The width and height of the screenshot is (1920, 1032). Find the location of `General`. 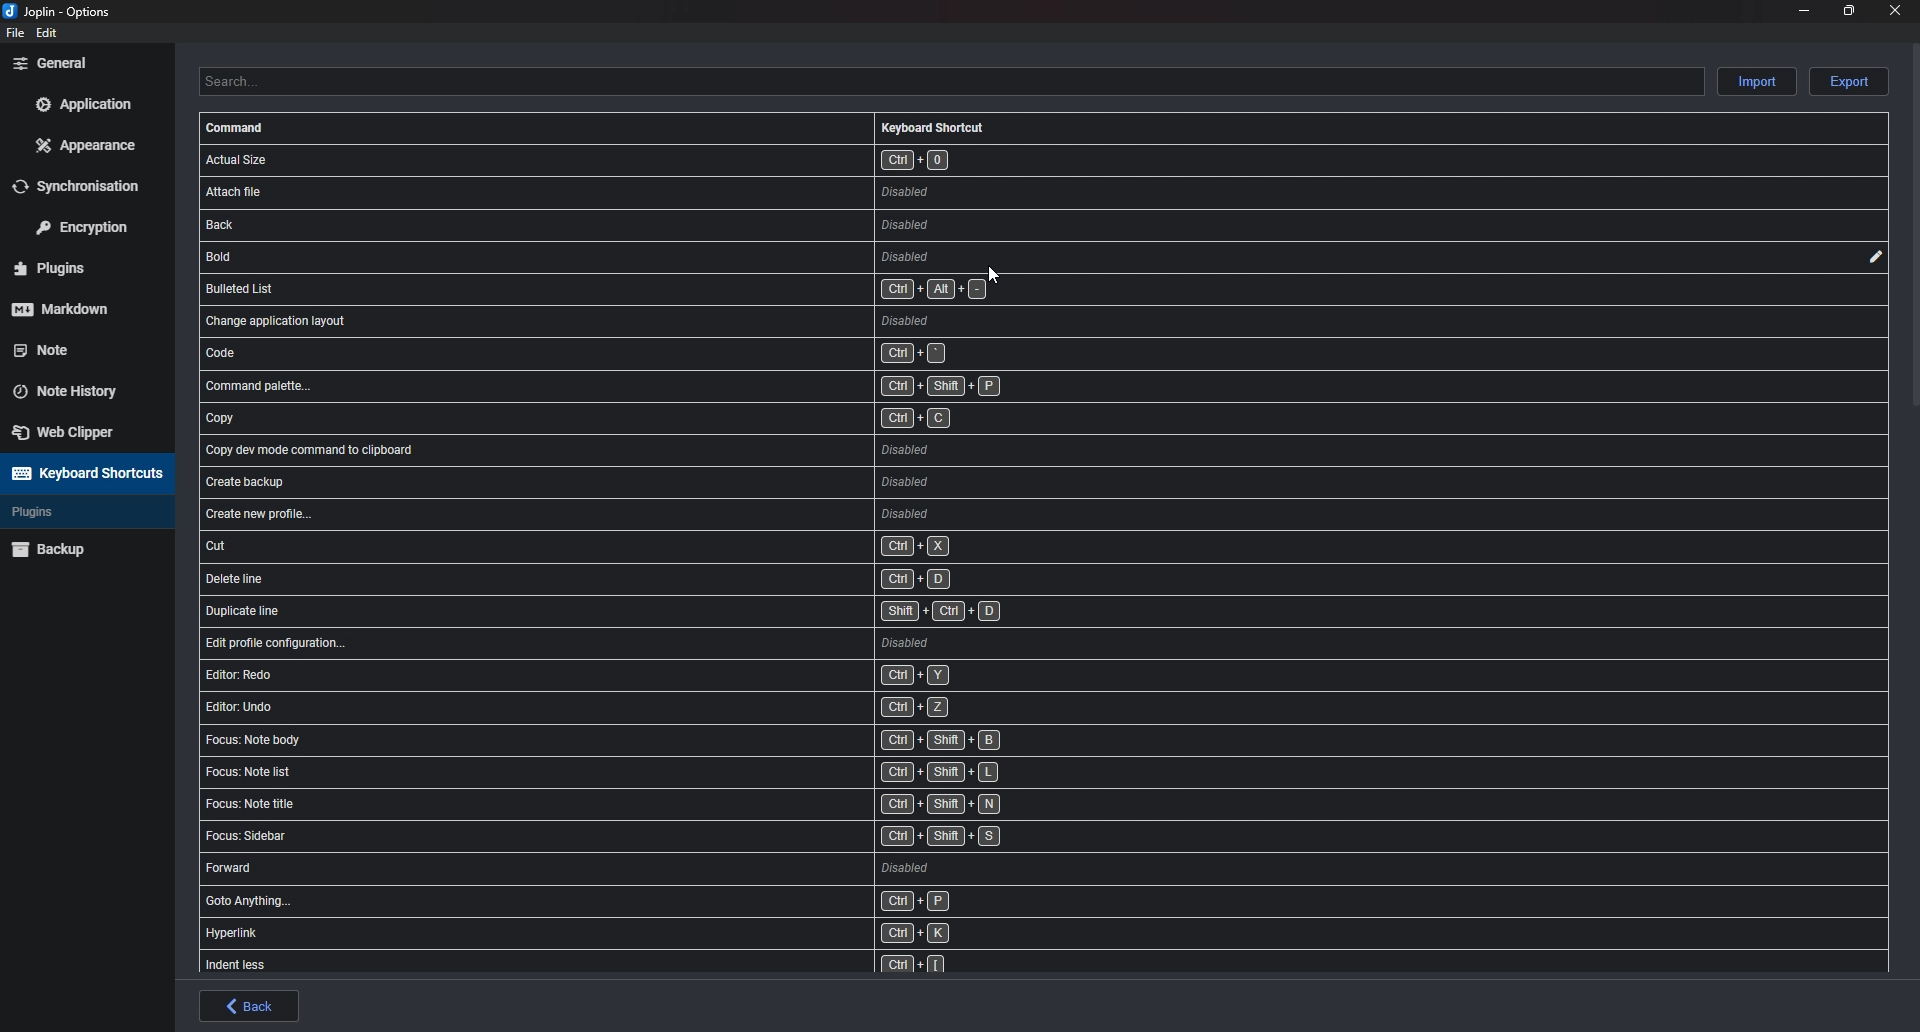

General is located at coordinates (82, 62).